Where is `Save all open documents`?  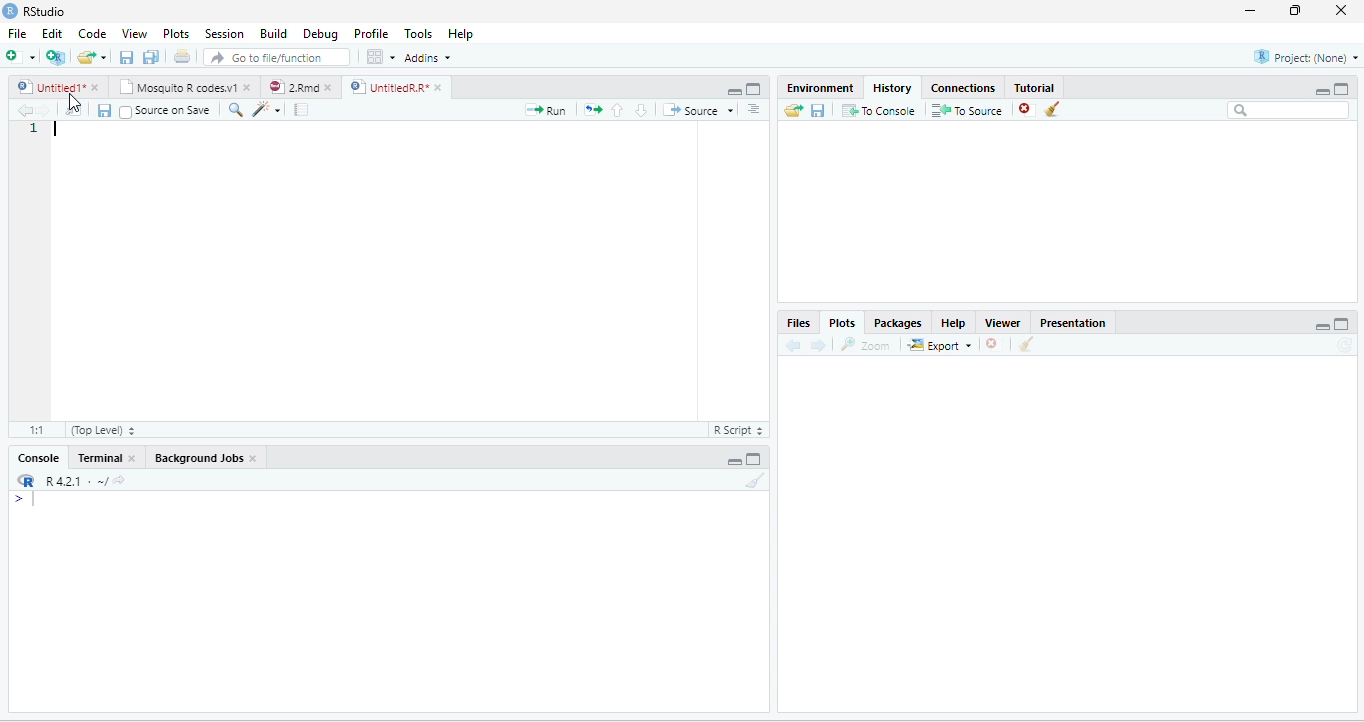
Save all open documents is located at coordinates (151, 56).